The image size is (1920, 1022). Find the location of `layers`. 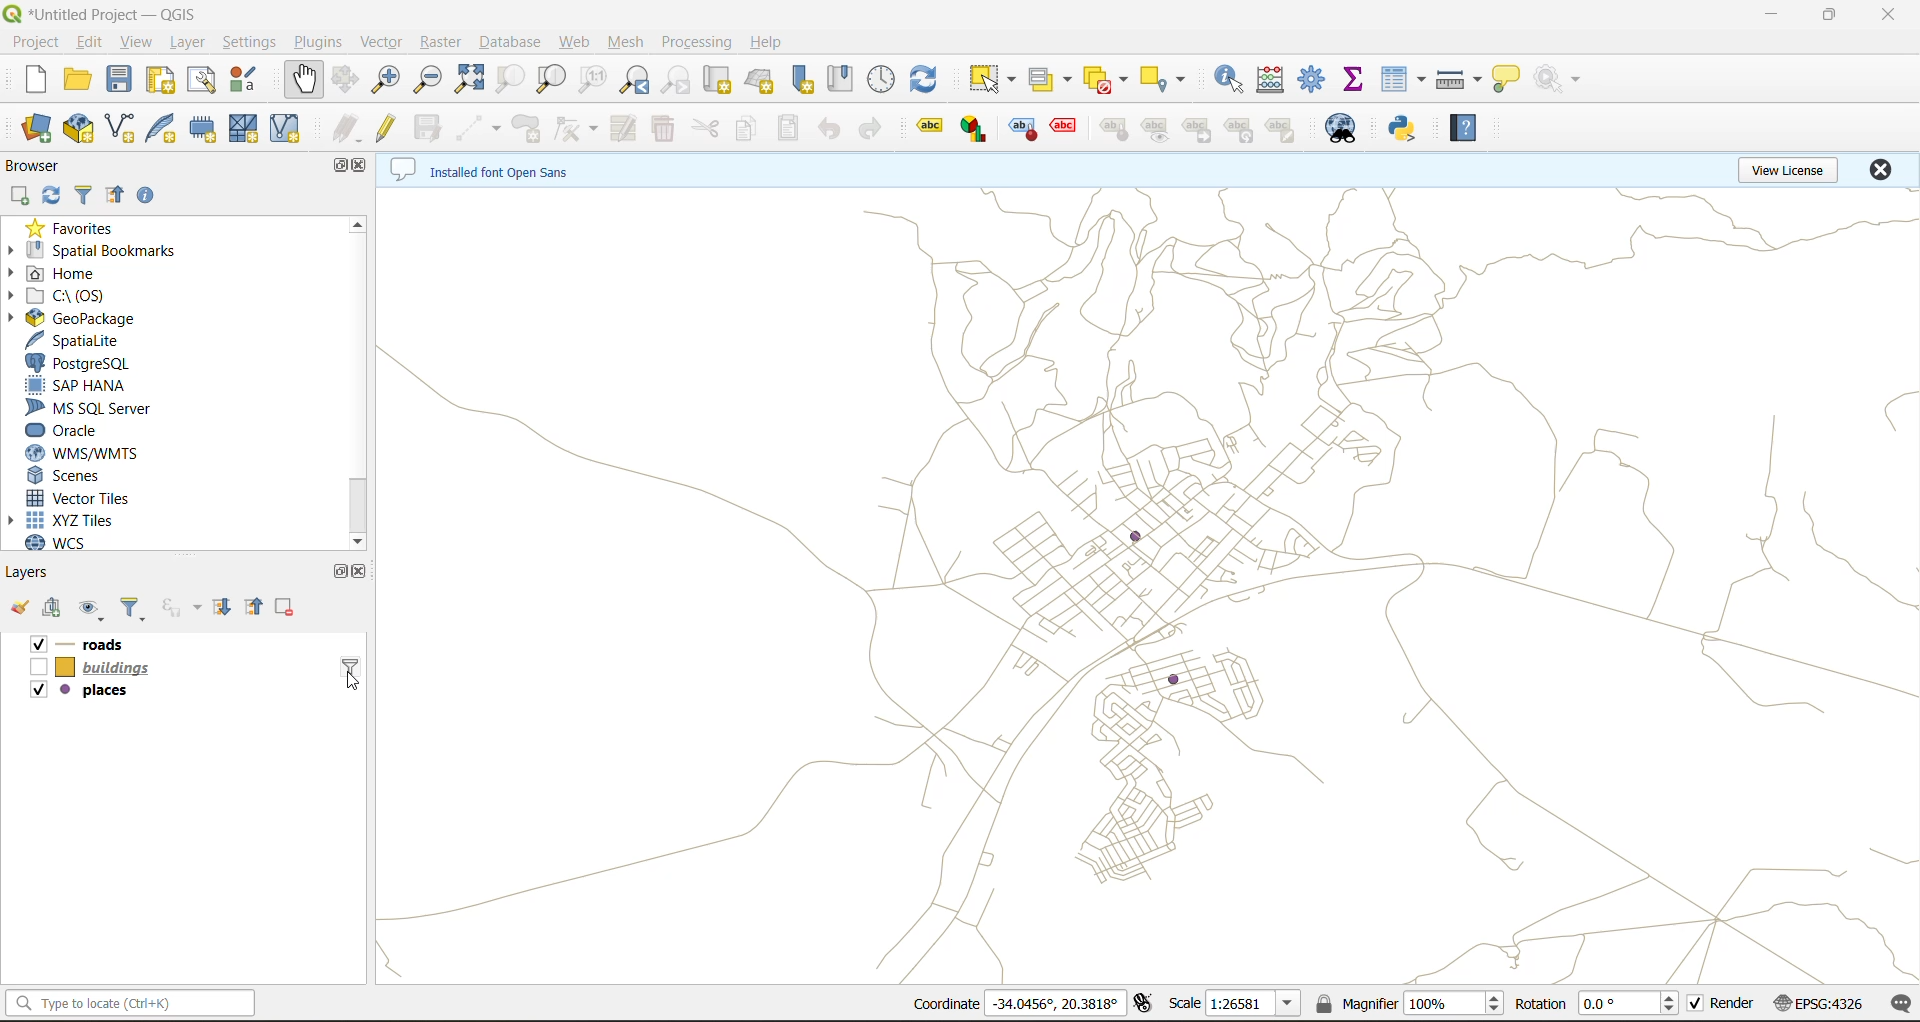

layers is located at coordinates (38, 571).